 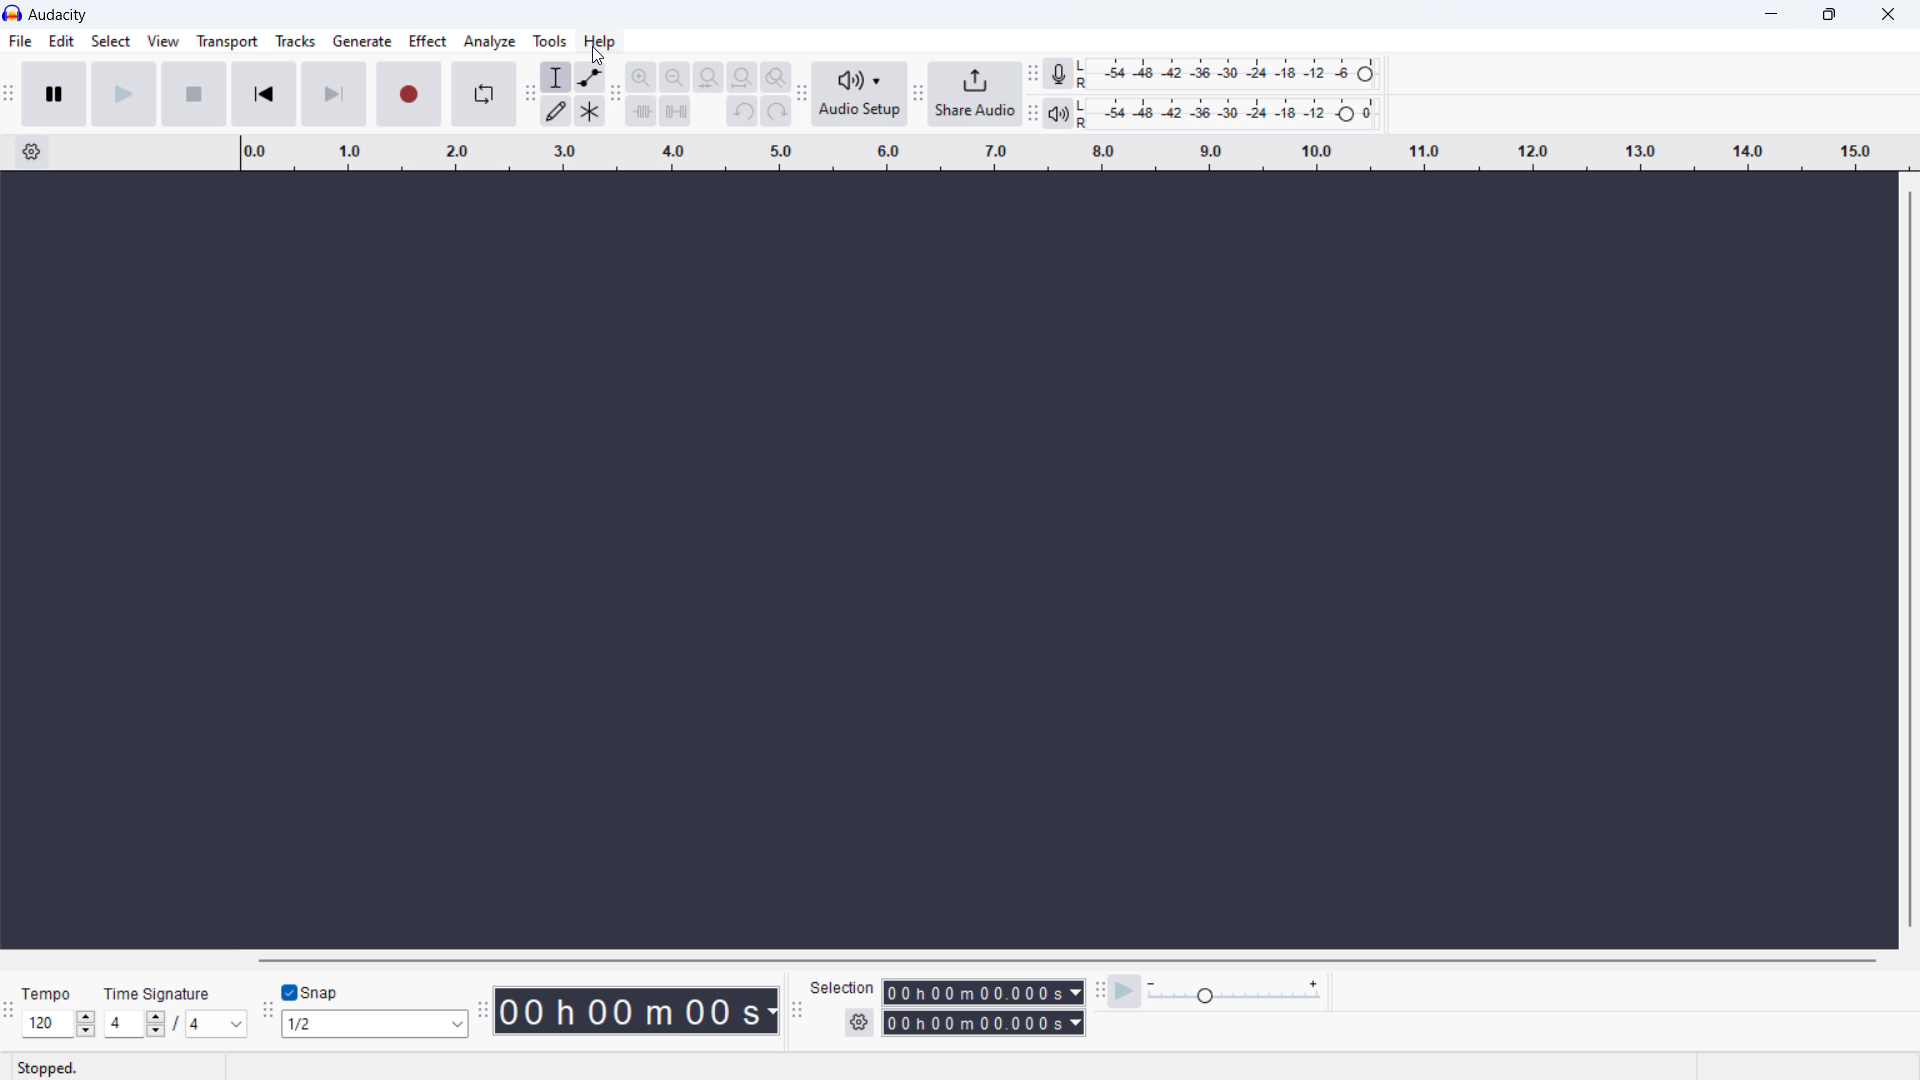 What do you see at coordinates (557, 111) in the screenshot?
I see `draw tool` at bounding box center [557, 111].